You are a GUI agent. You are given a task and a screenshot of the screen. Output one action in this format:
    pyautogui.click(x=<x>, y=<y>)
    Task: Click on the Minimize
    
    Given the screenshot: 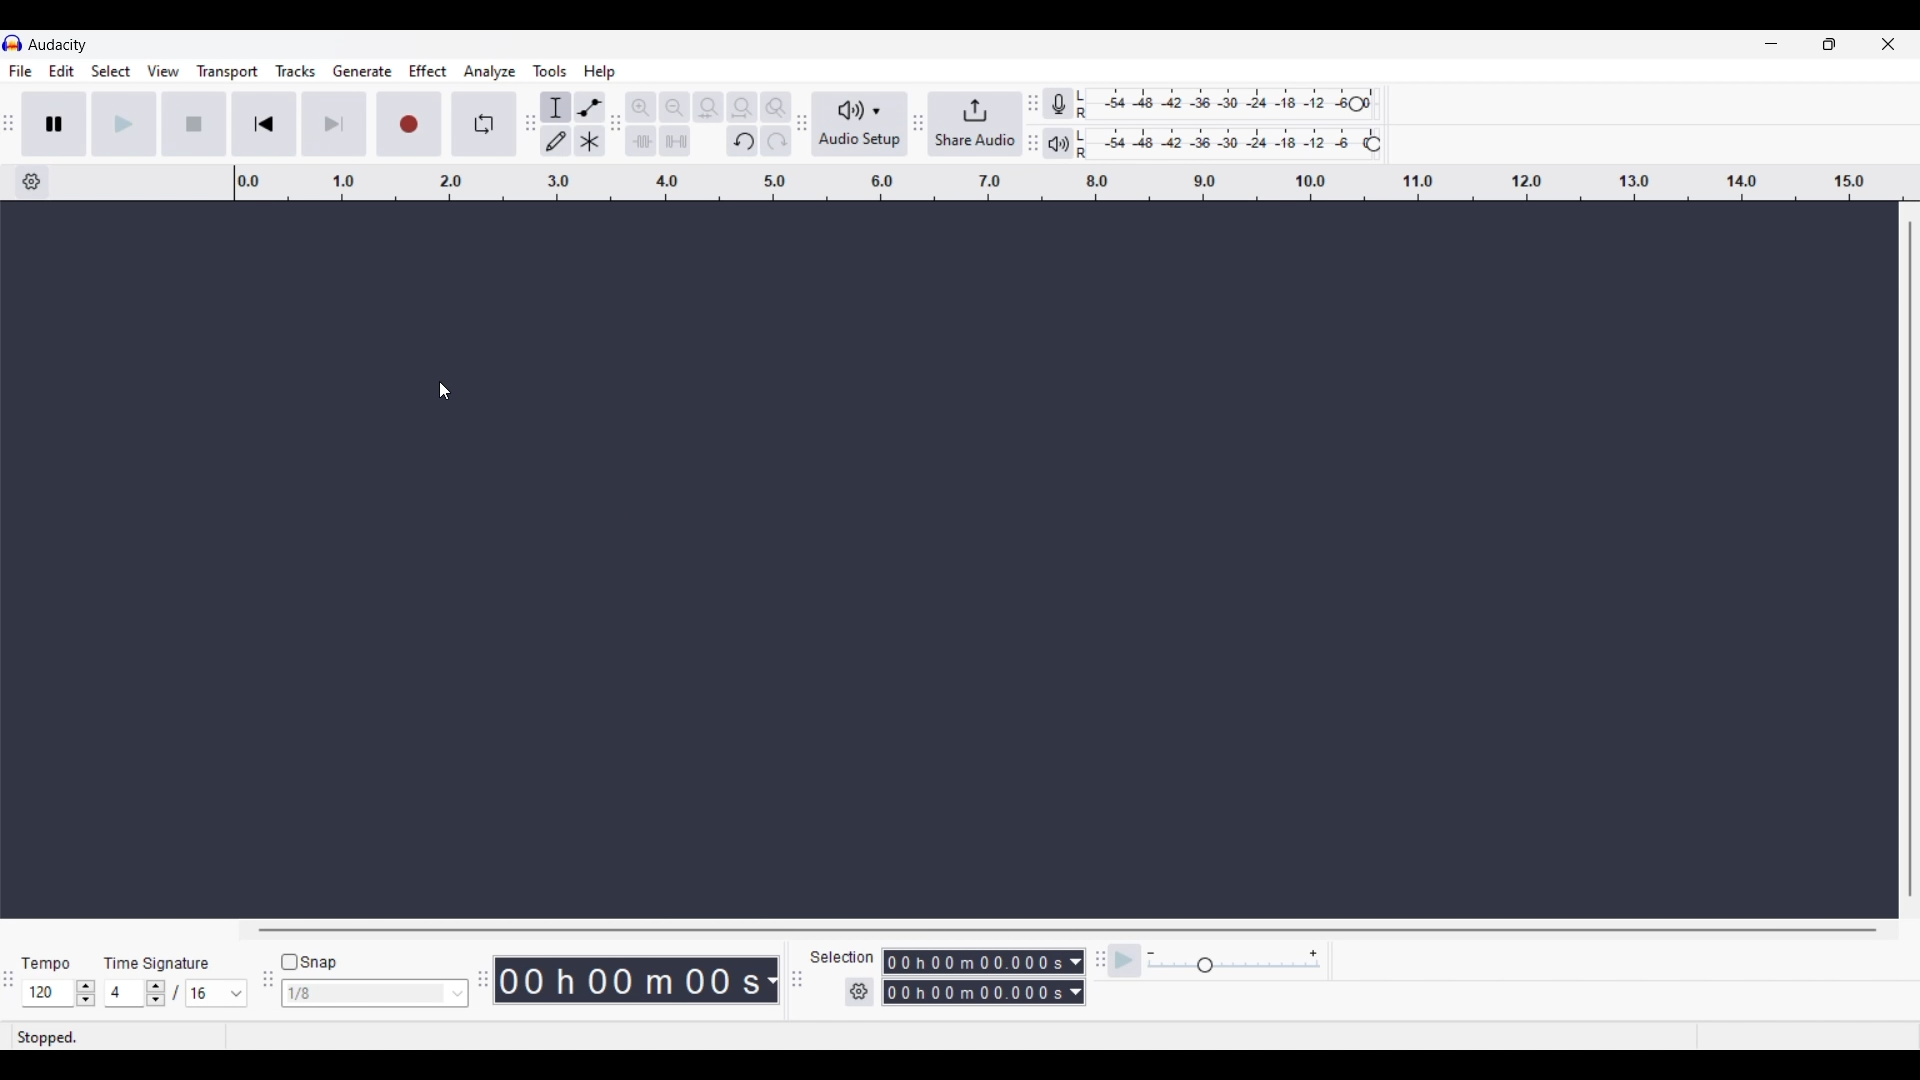 What is the action you would take?
    pyautogui.click(x=1771, y=44)
    